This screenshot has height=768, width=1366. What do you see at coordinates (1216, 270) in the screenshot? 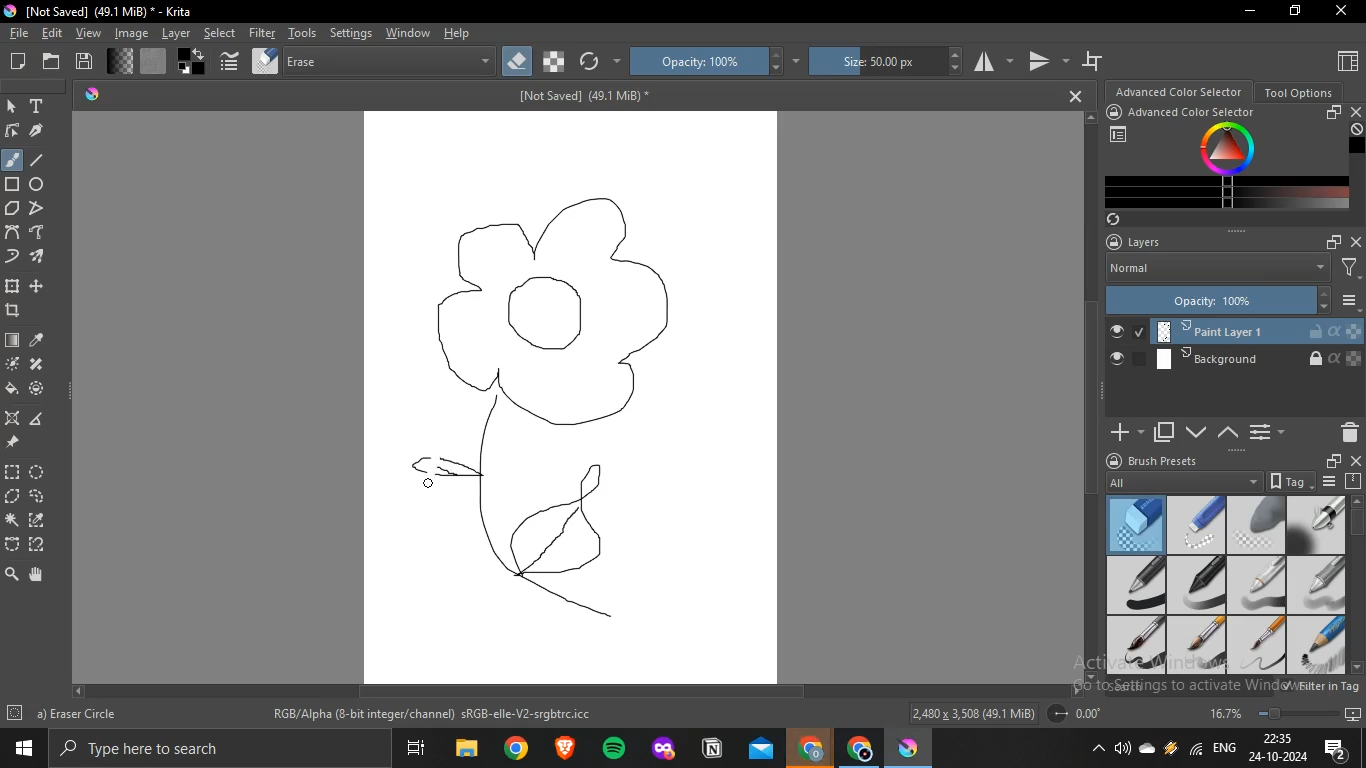
I see `Normal` at bounding box center [1216, 270].